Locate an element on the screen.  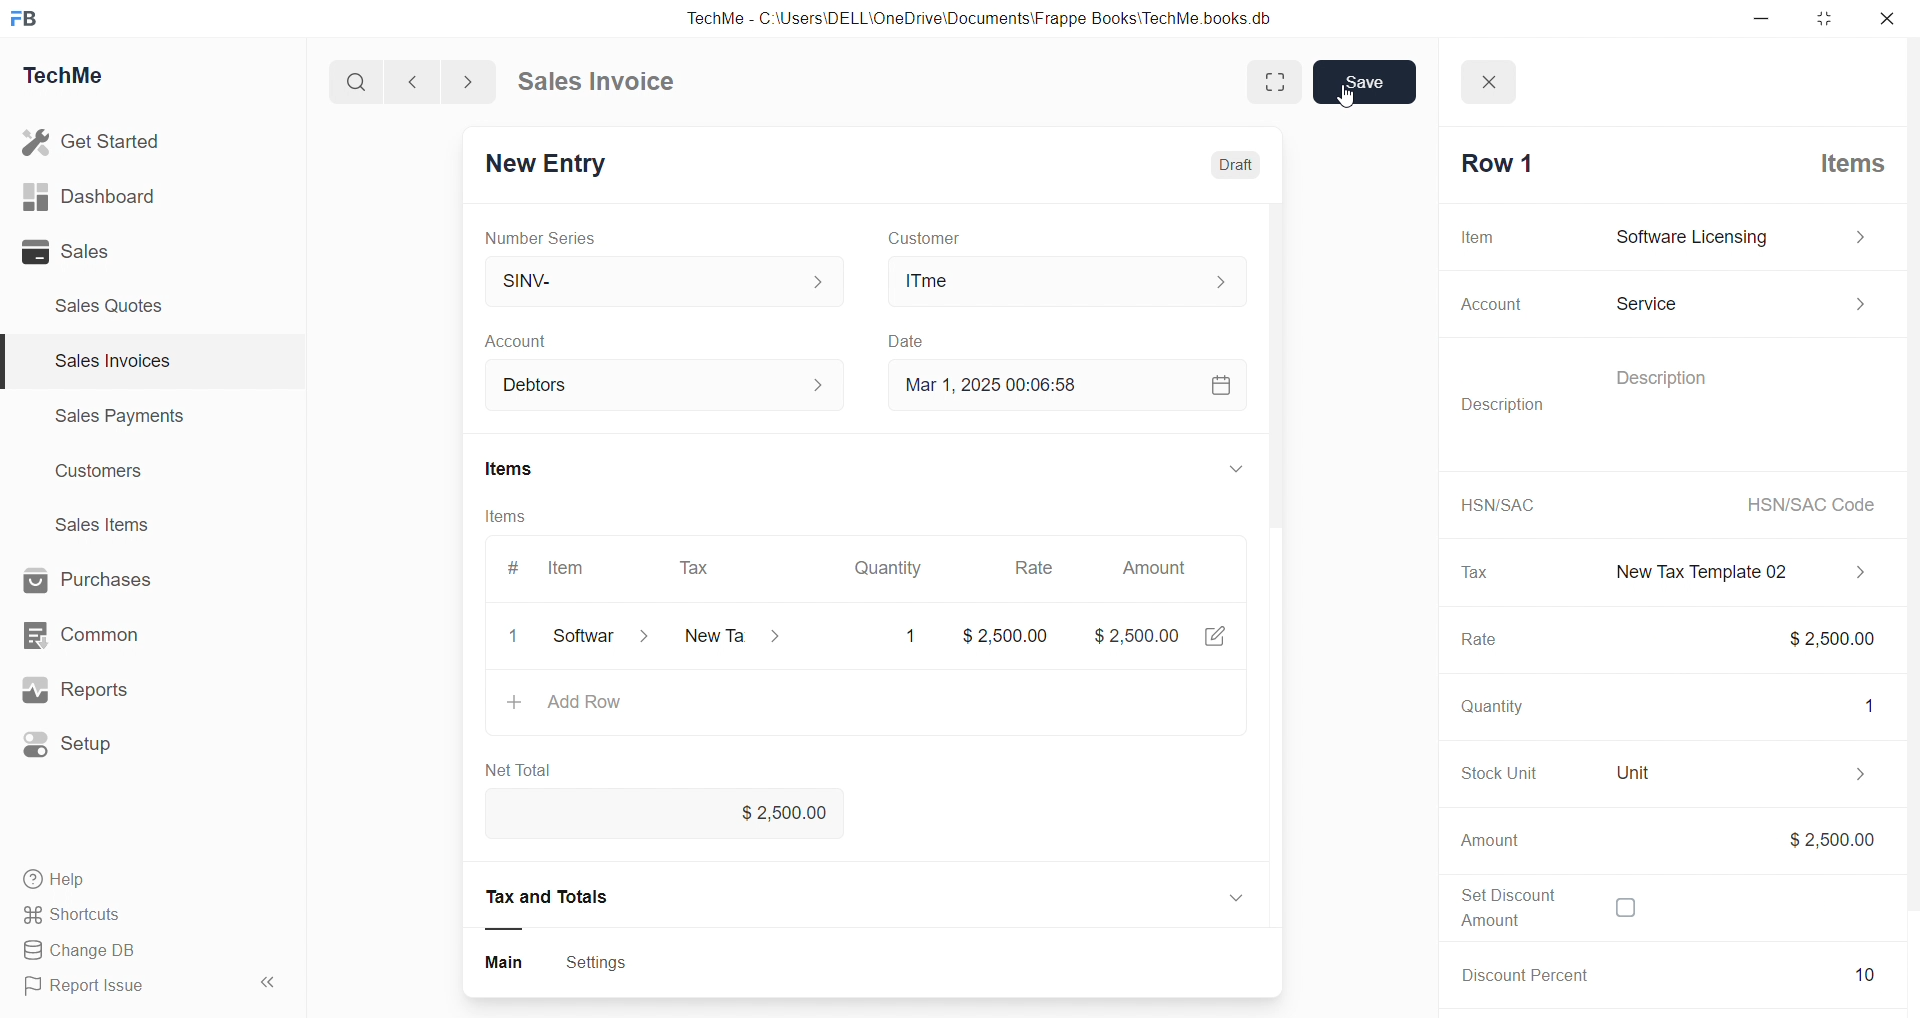
Settings is located at coordinates (605, 961).